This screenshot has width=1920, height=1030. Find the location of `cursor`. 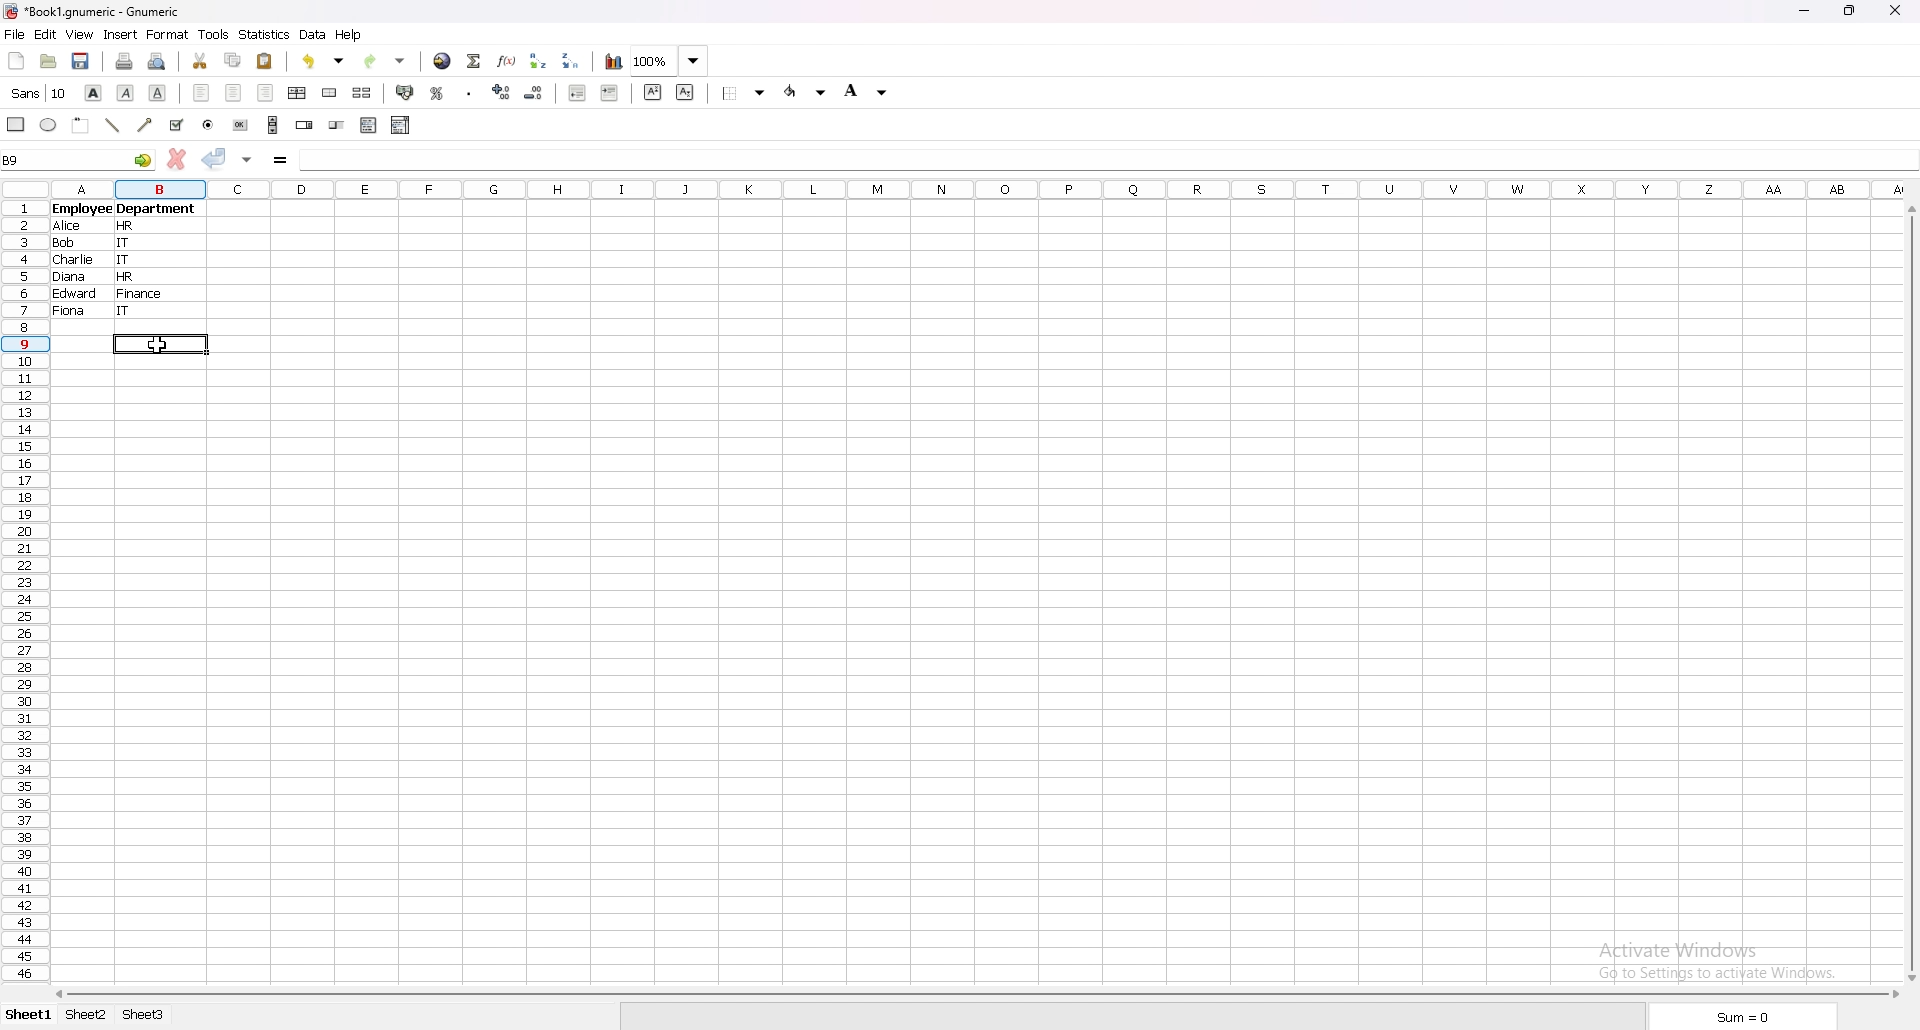

cursor is located at coordinates (156, 344).